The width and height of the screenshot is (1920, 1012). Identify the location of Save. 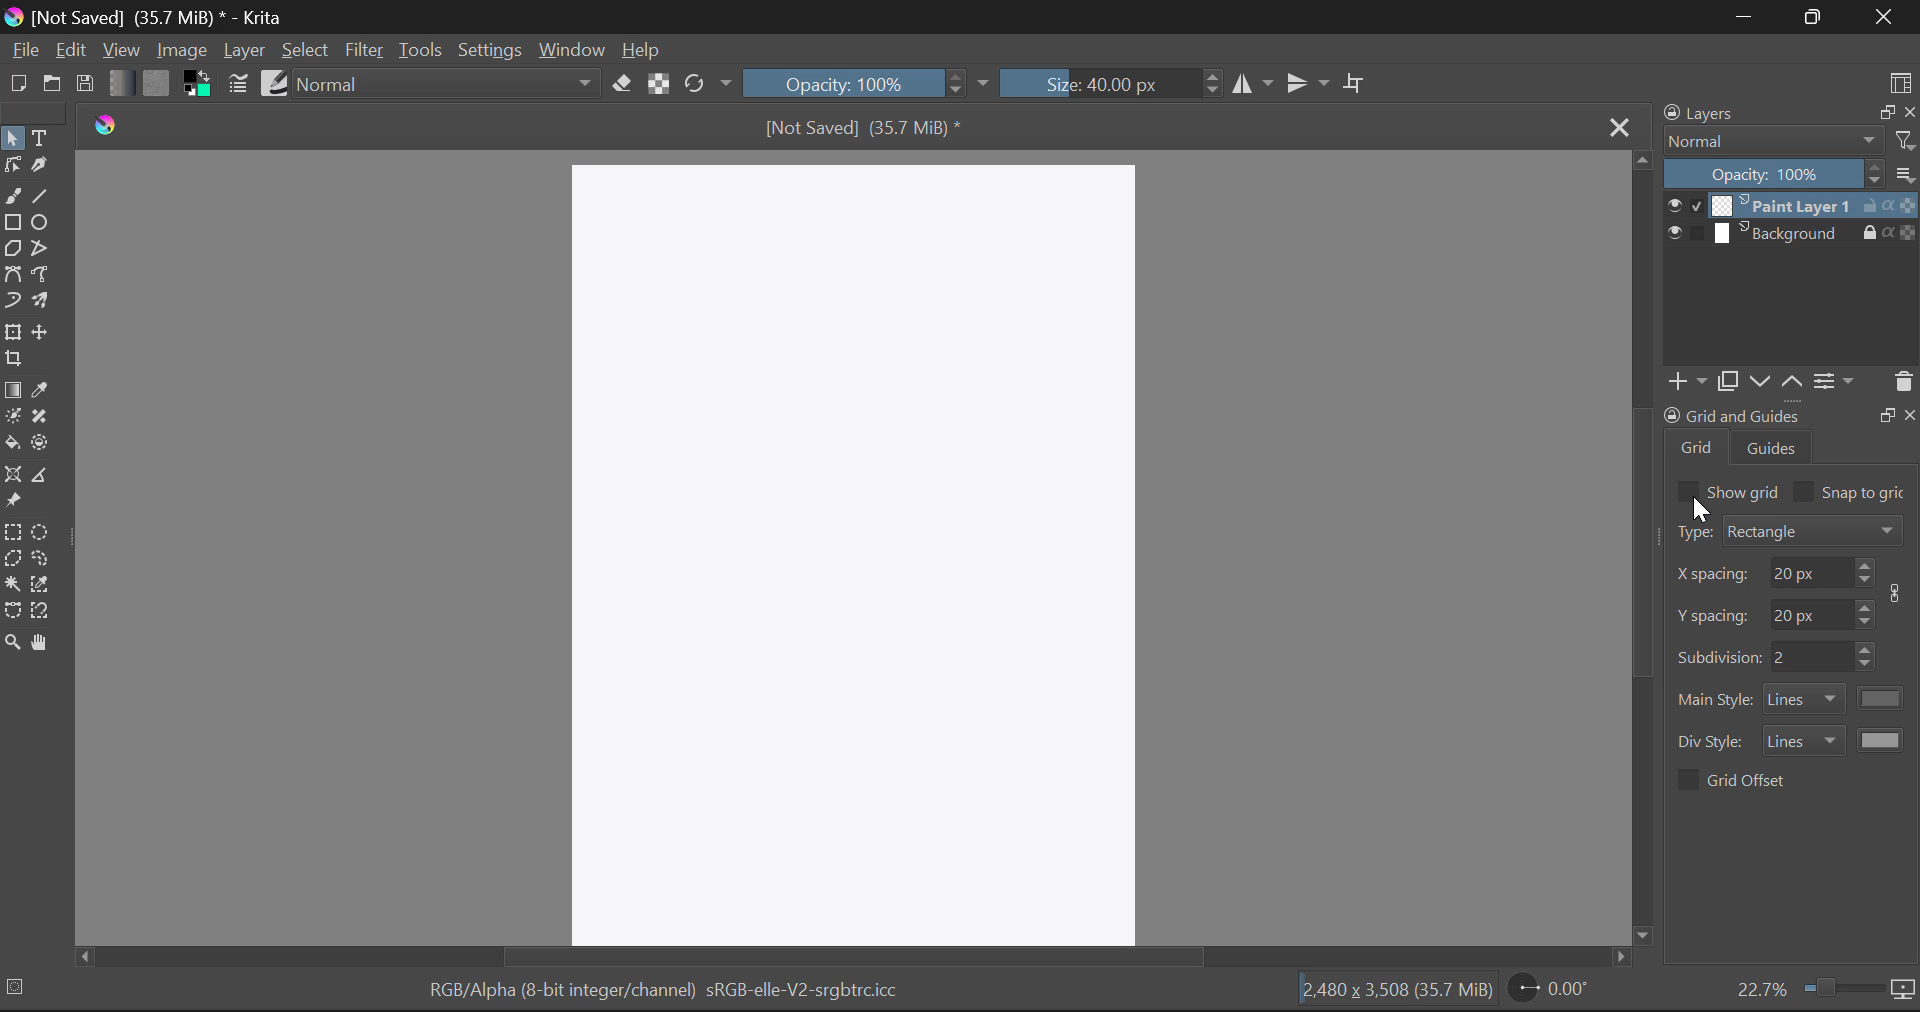
(84, 80).